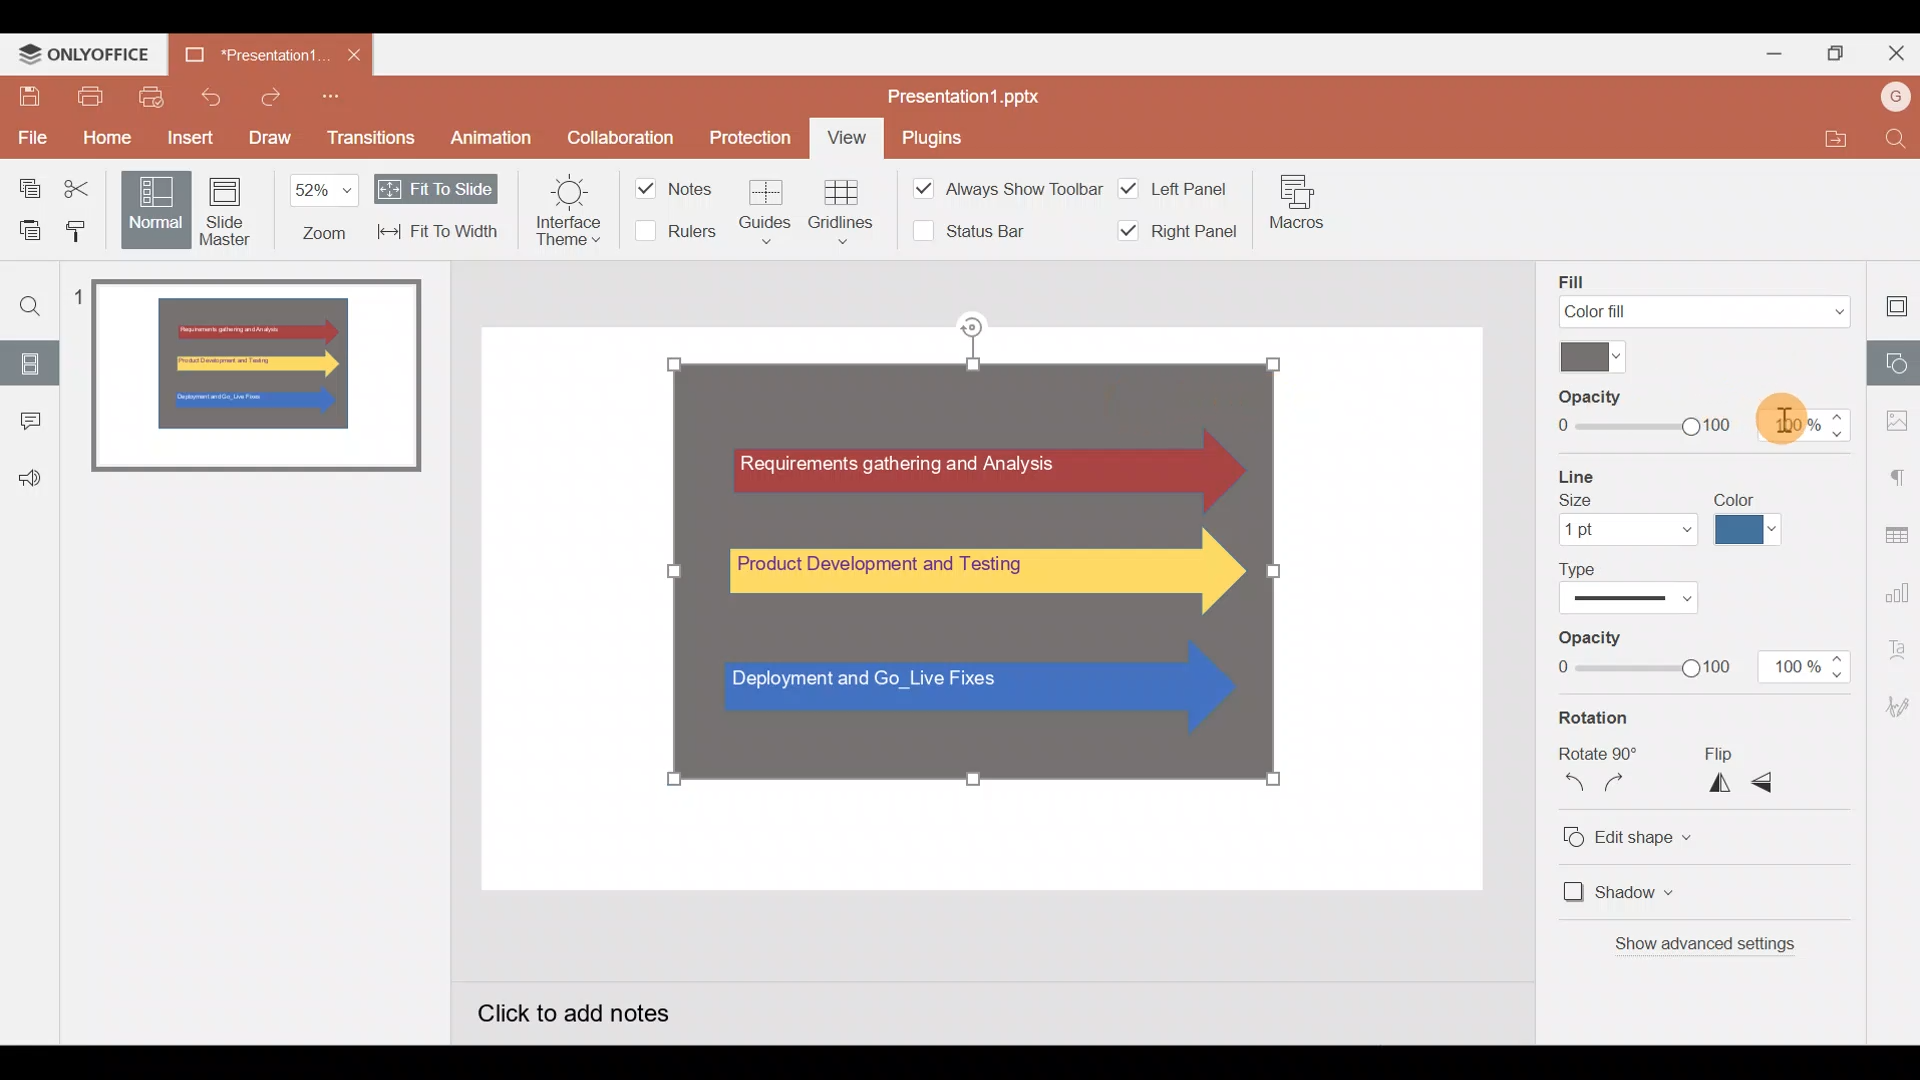 This screenshot has height=1080, width=1920. Describe the element at coordinates (436, 187) in the screenshot. I see `Fit to slide` at that location.